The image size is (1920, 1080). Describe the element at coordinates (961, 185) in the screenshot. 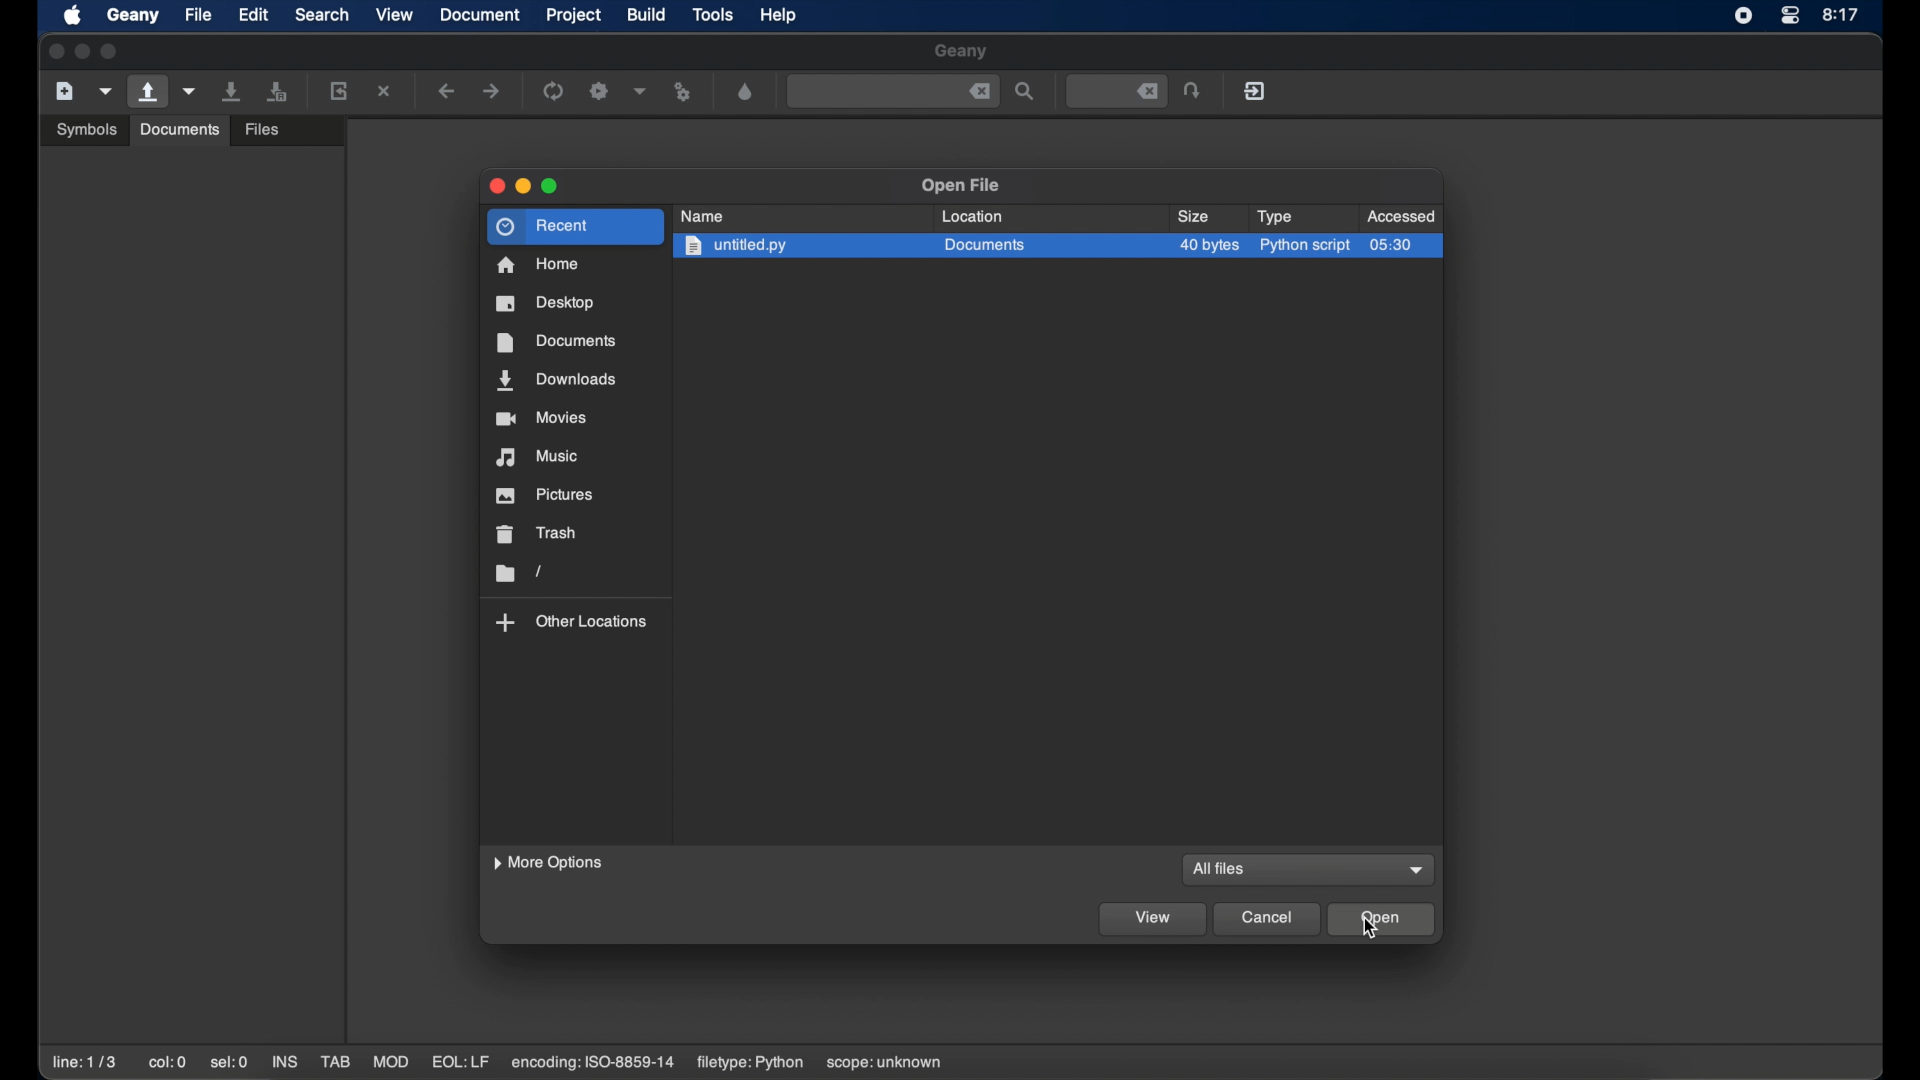

I see `open file` at that location.